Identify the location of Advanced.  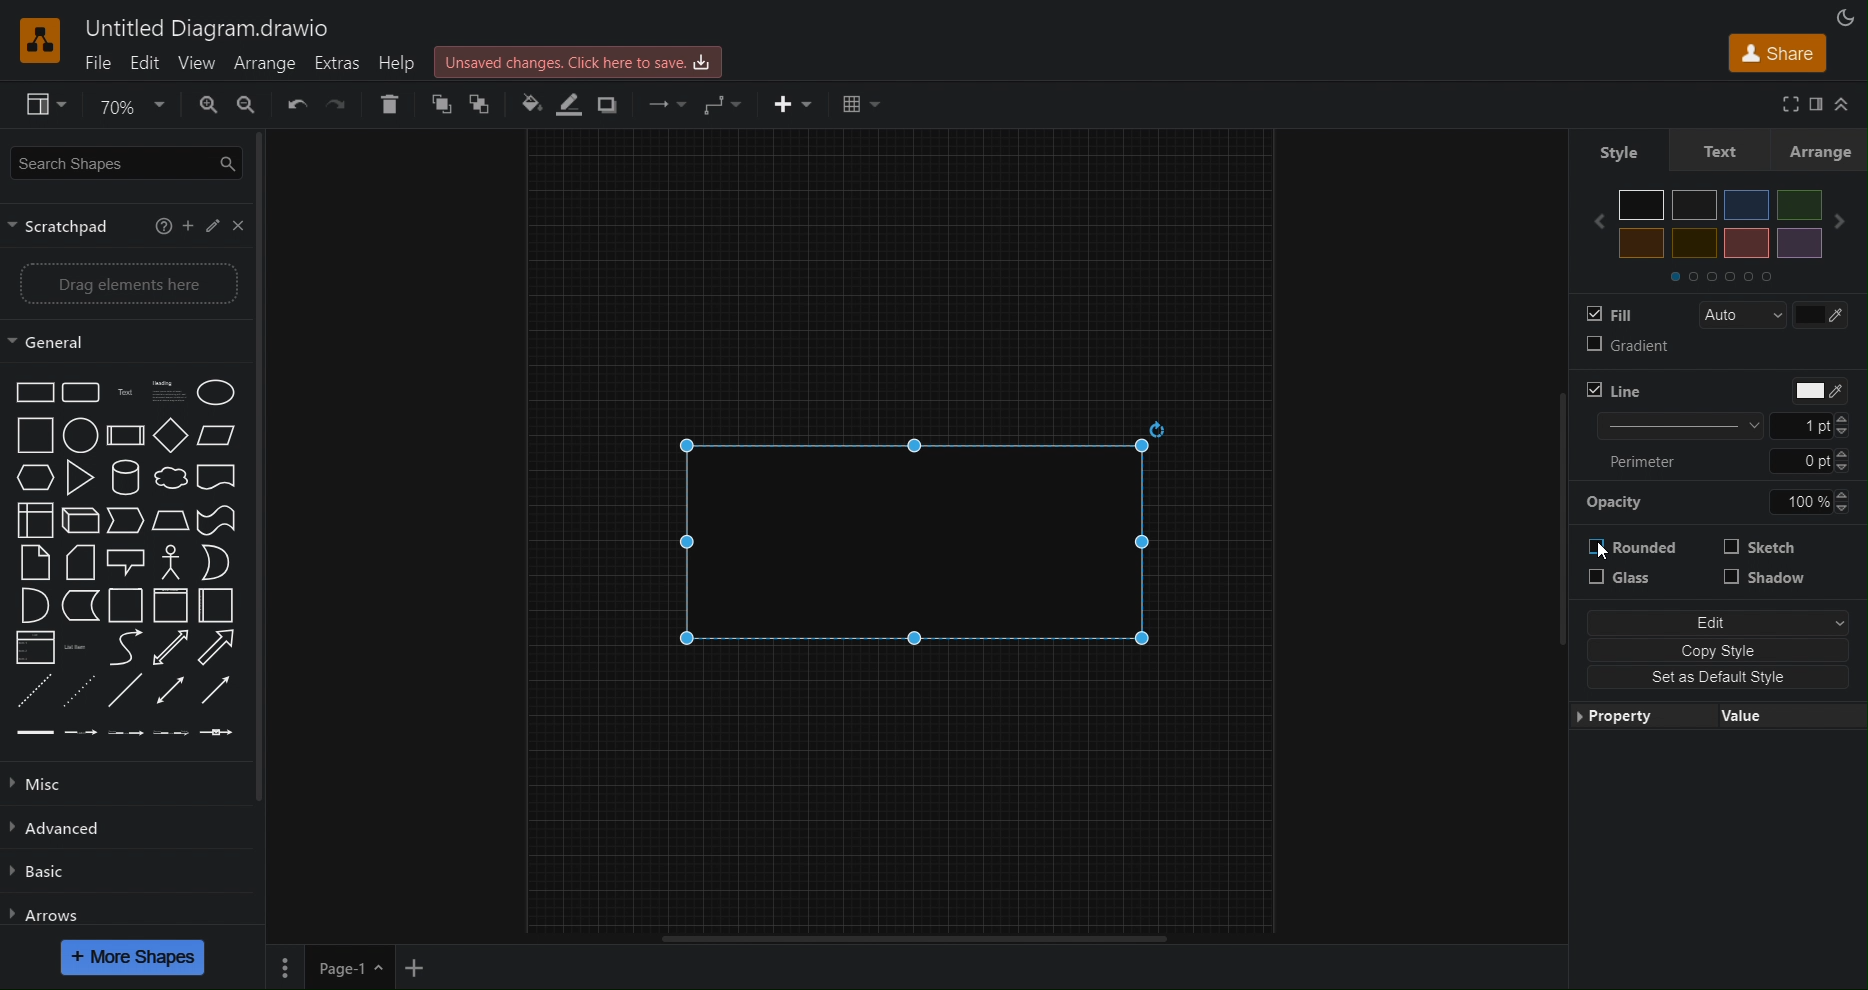
(65, 829).